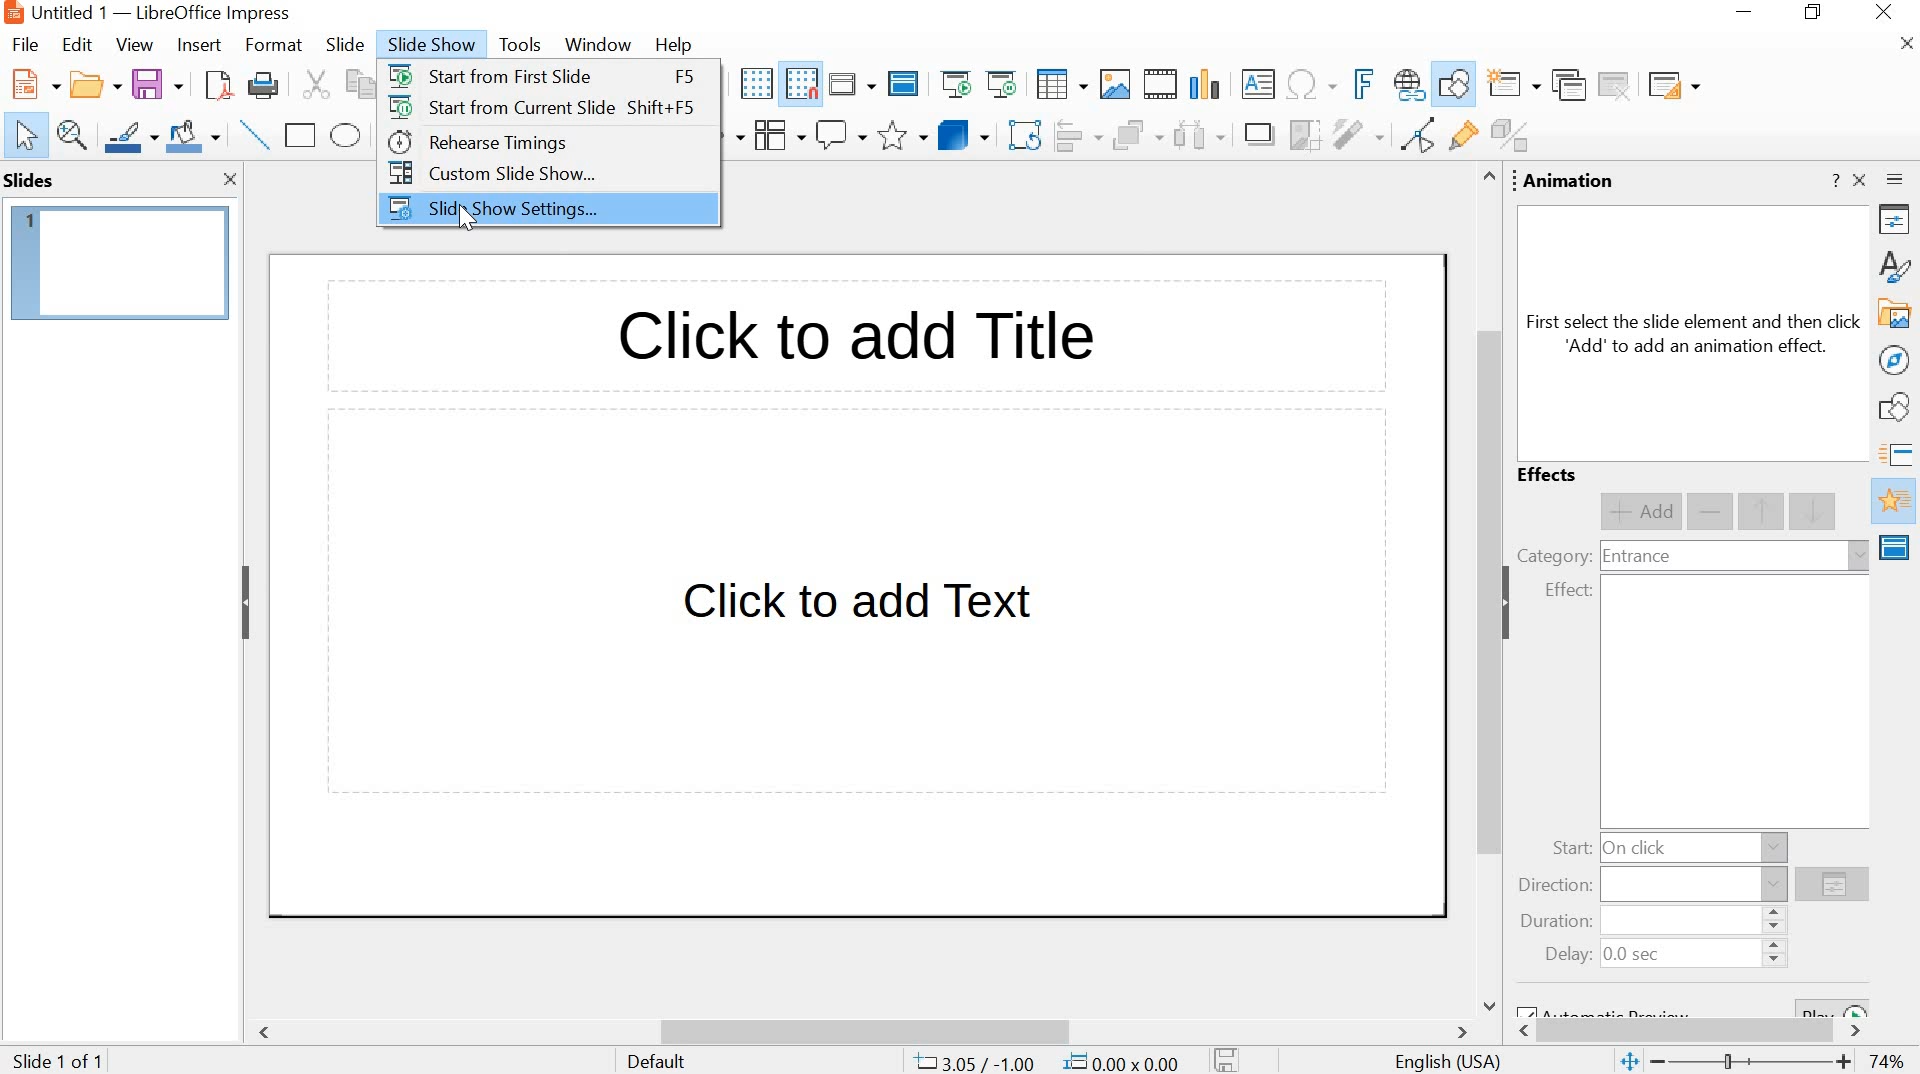  Describe the element at coordinates (658, 1061) in the screenshot. I see `default` at that location.